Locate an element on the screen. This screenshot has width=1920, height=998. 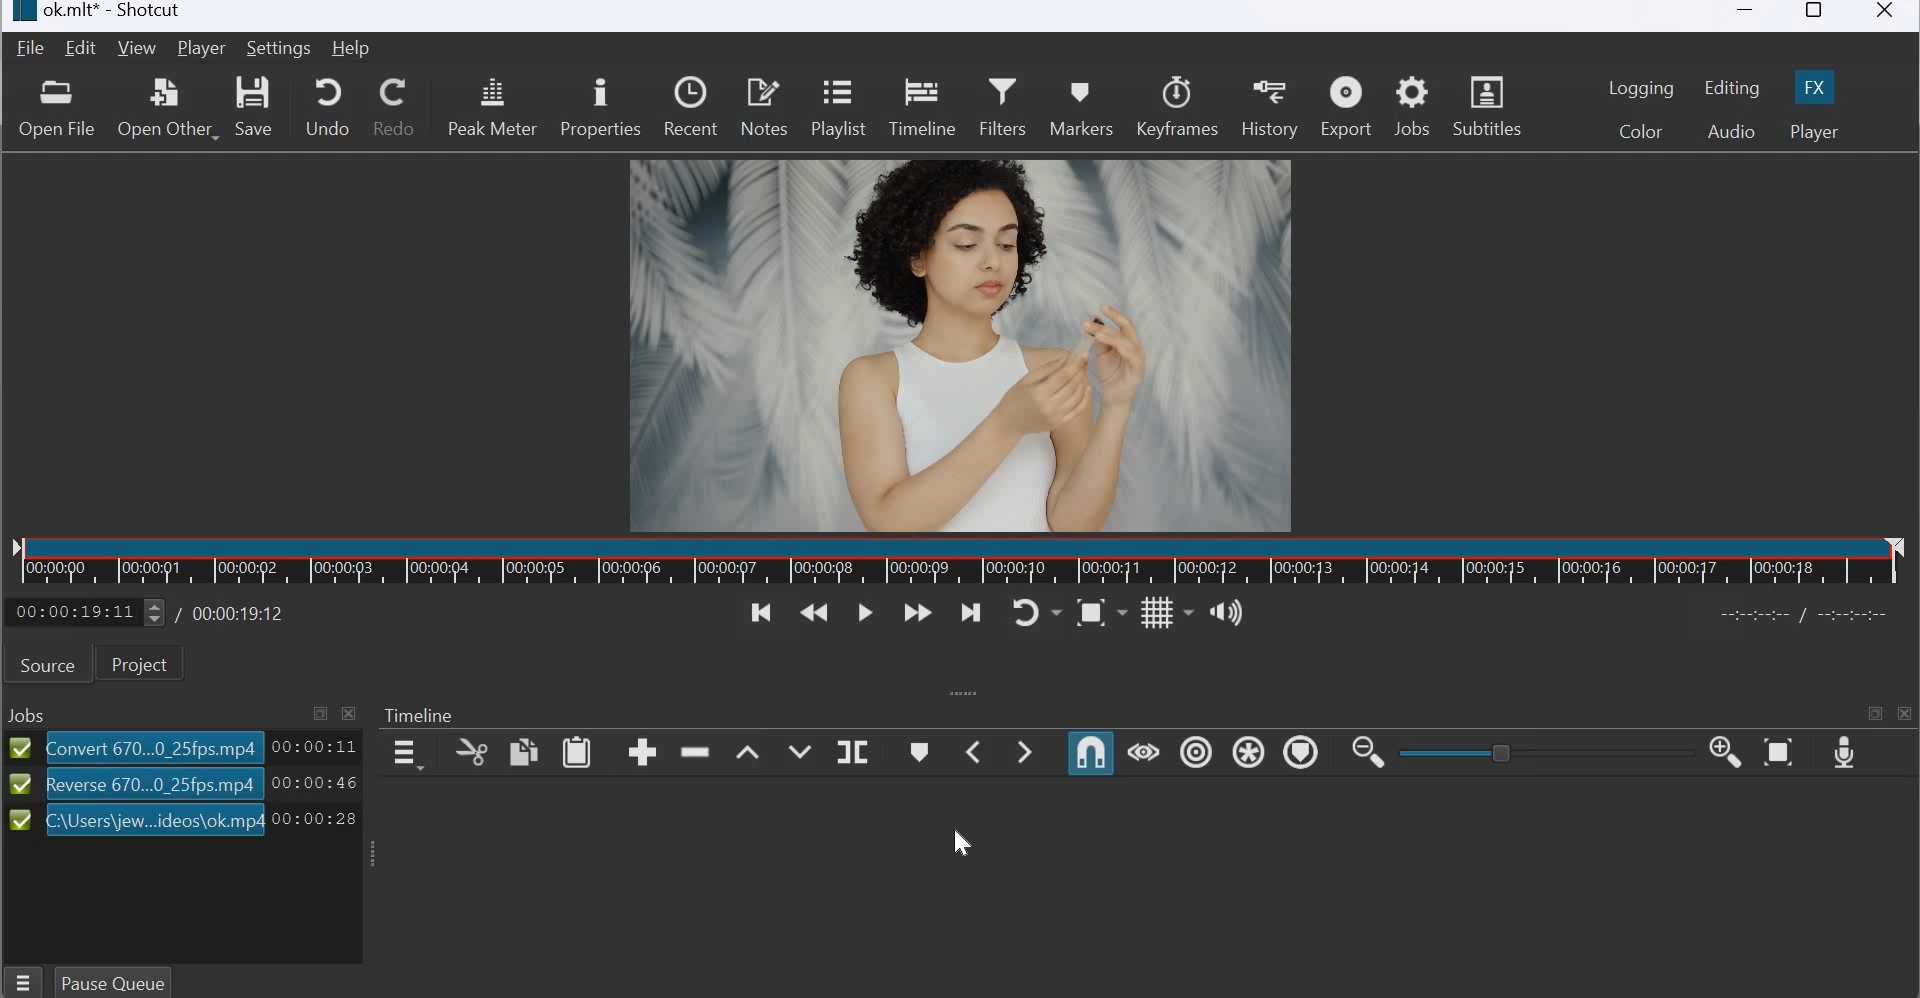
Properties is located at coordinates (601, 107).